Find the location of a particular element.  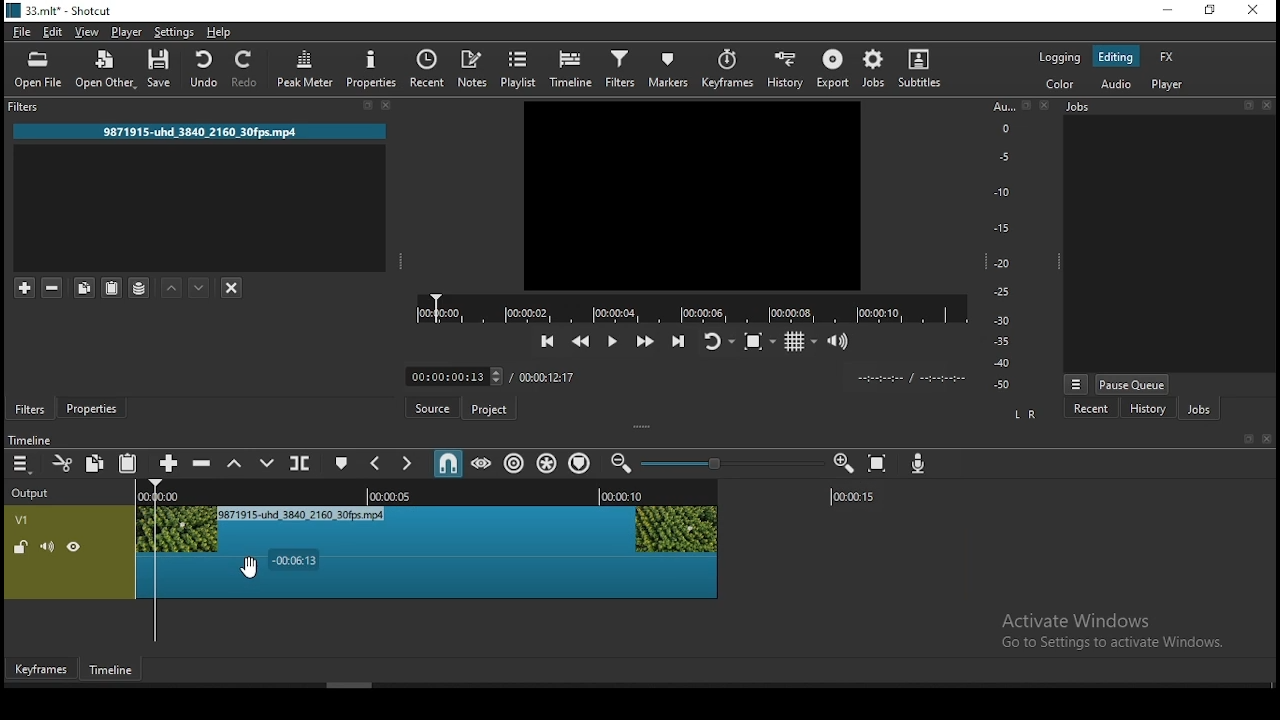

jobs is located at coordinates (1206, 410).